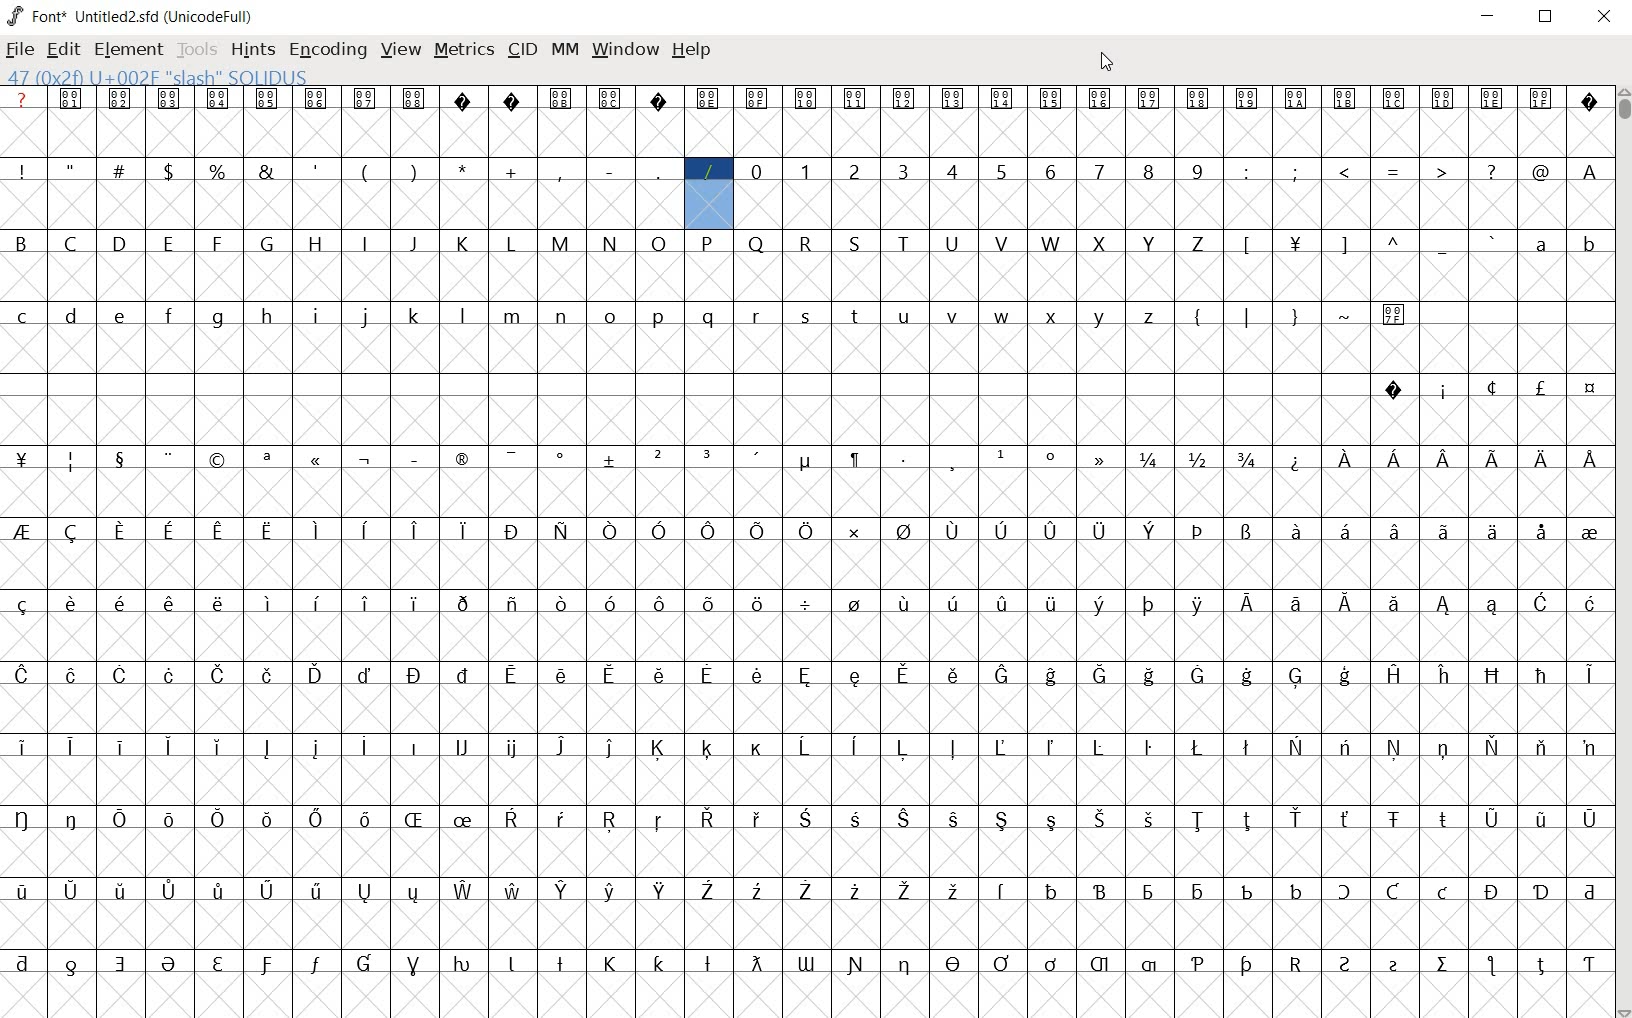 The height and width of the screenshot is (1018, 1632). I want to click on glyph, so click(1198, 171).